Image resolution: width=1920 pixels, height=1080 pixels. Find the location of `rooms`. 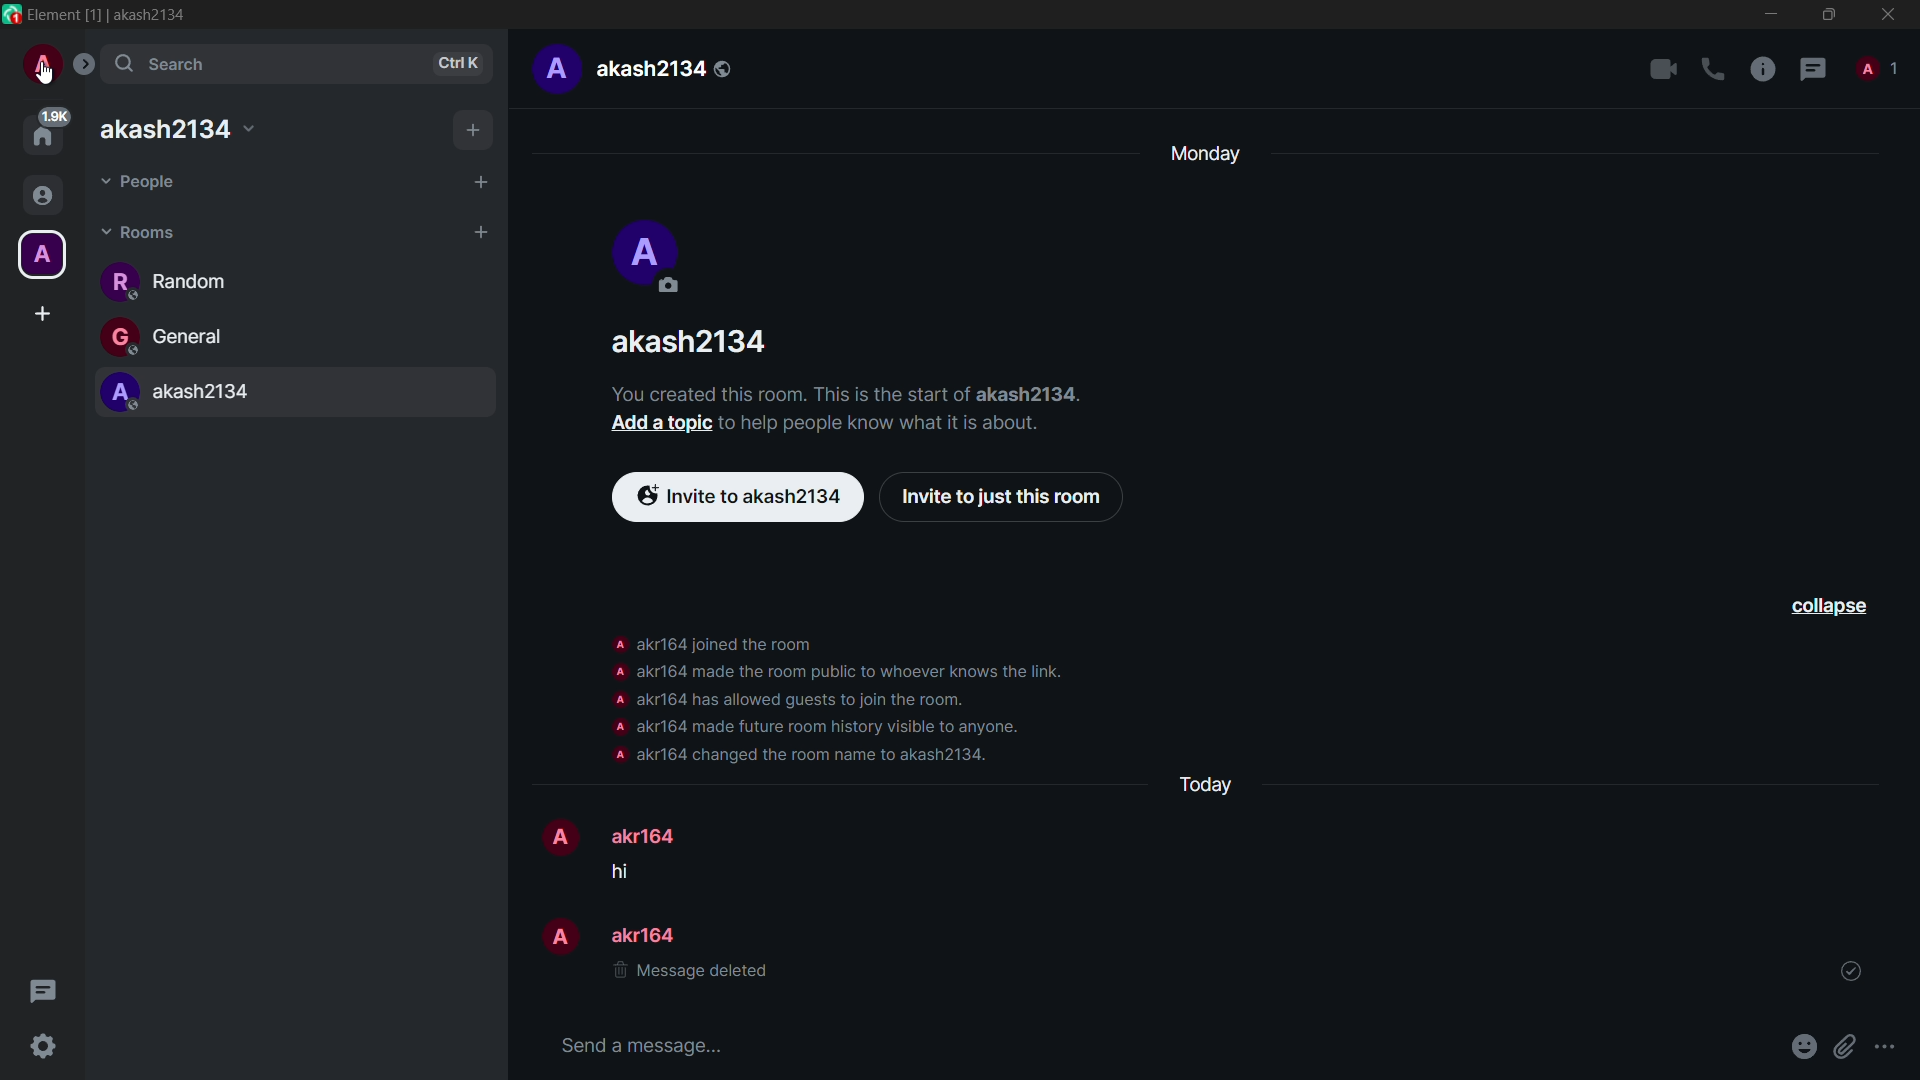

rooms is located at coordinates (140, 234).